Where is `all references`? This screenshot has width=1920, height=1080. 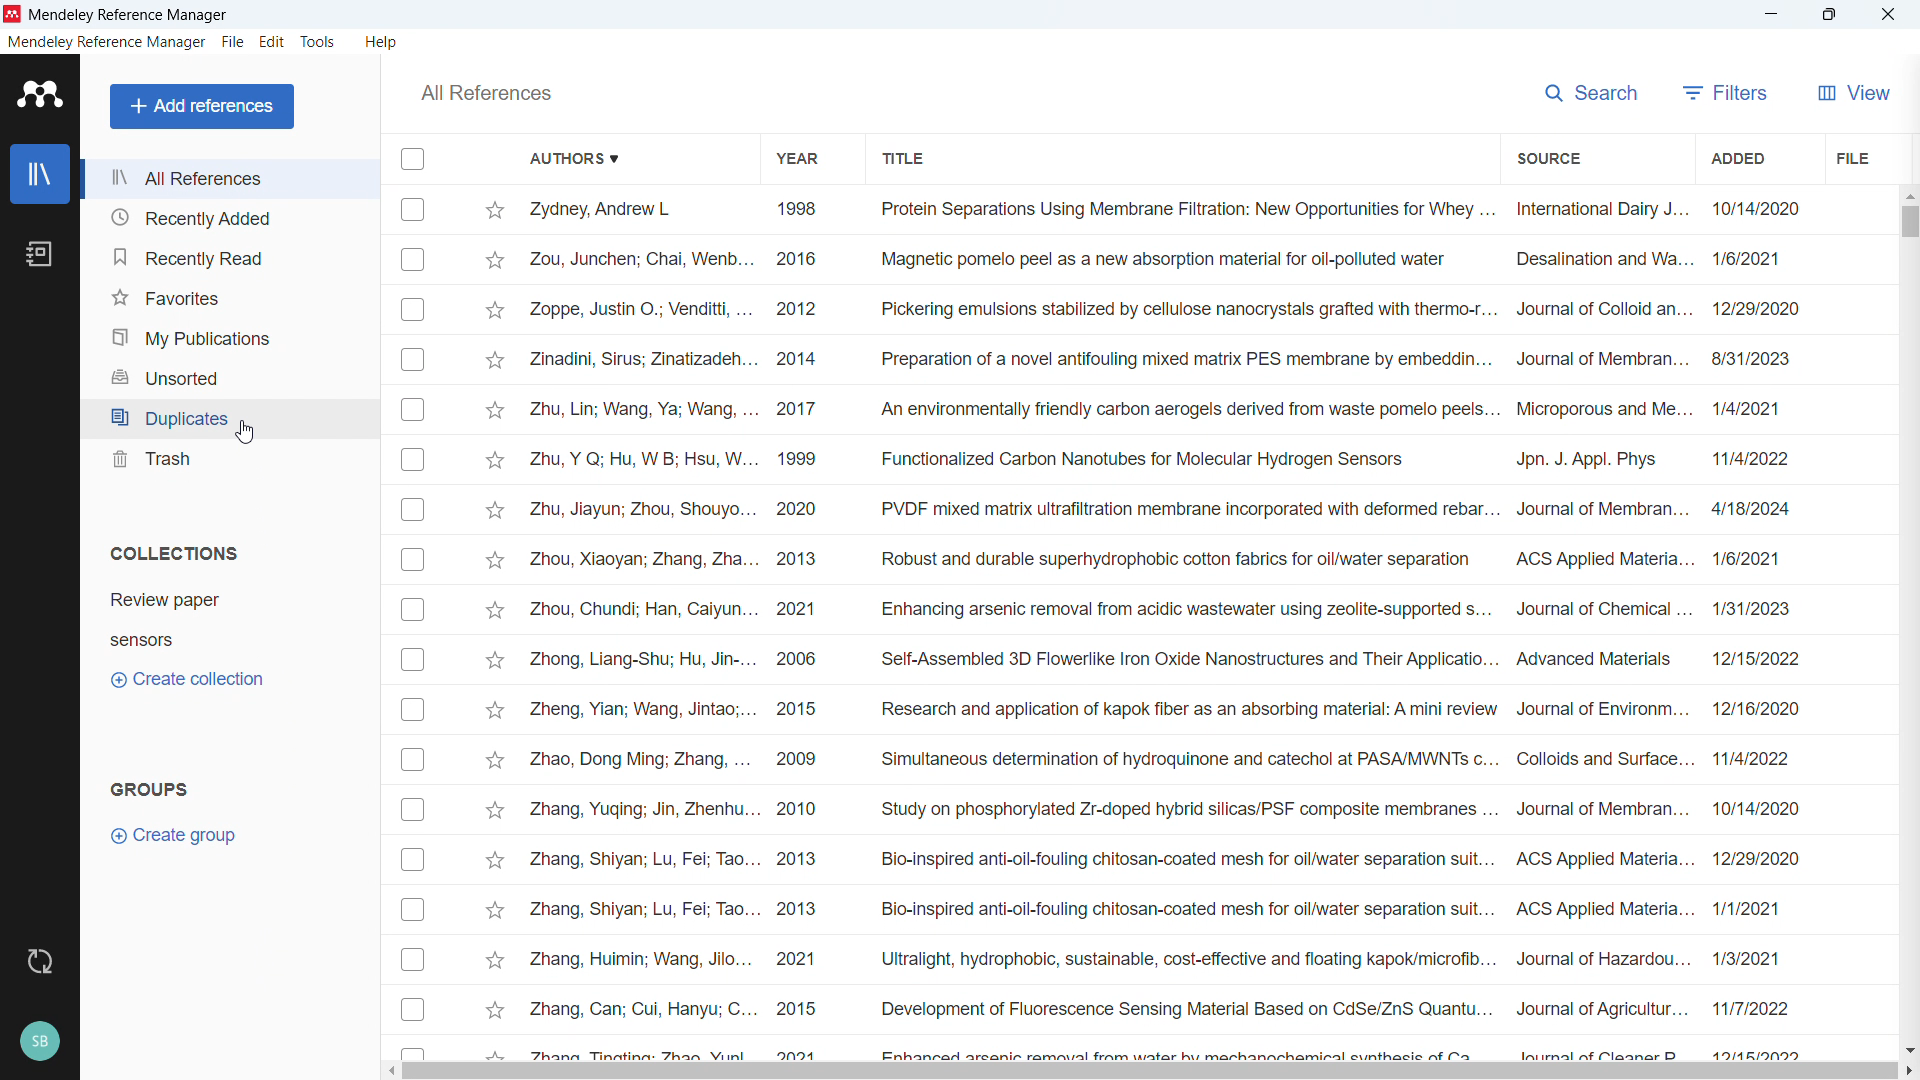 all references is located at coordinates (227, 178).